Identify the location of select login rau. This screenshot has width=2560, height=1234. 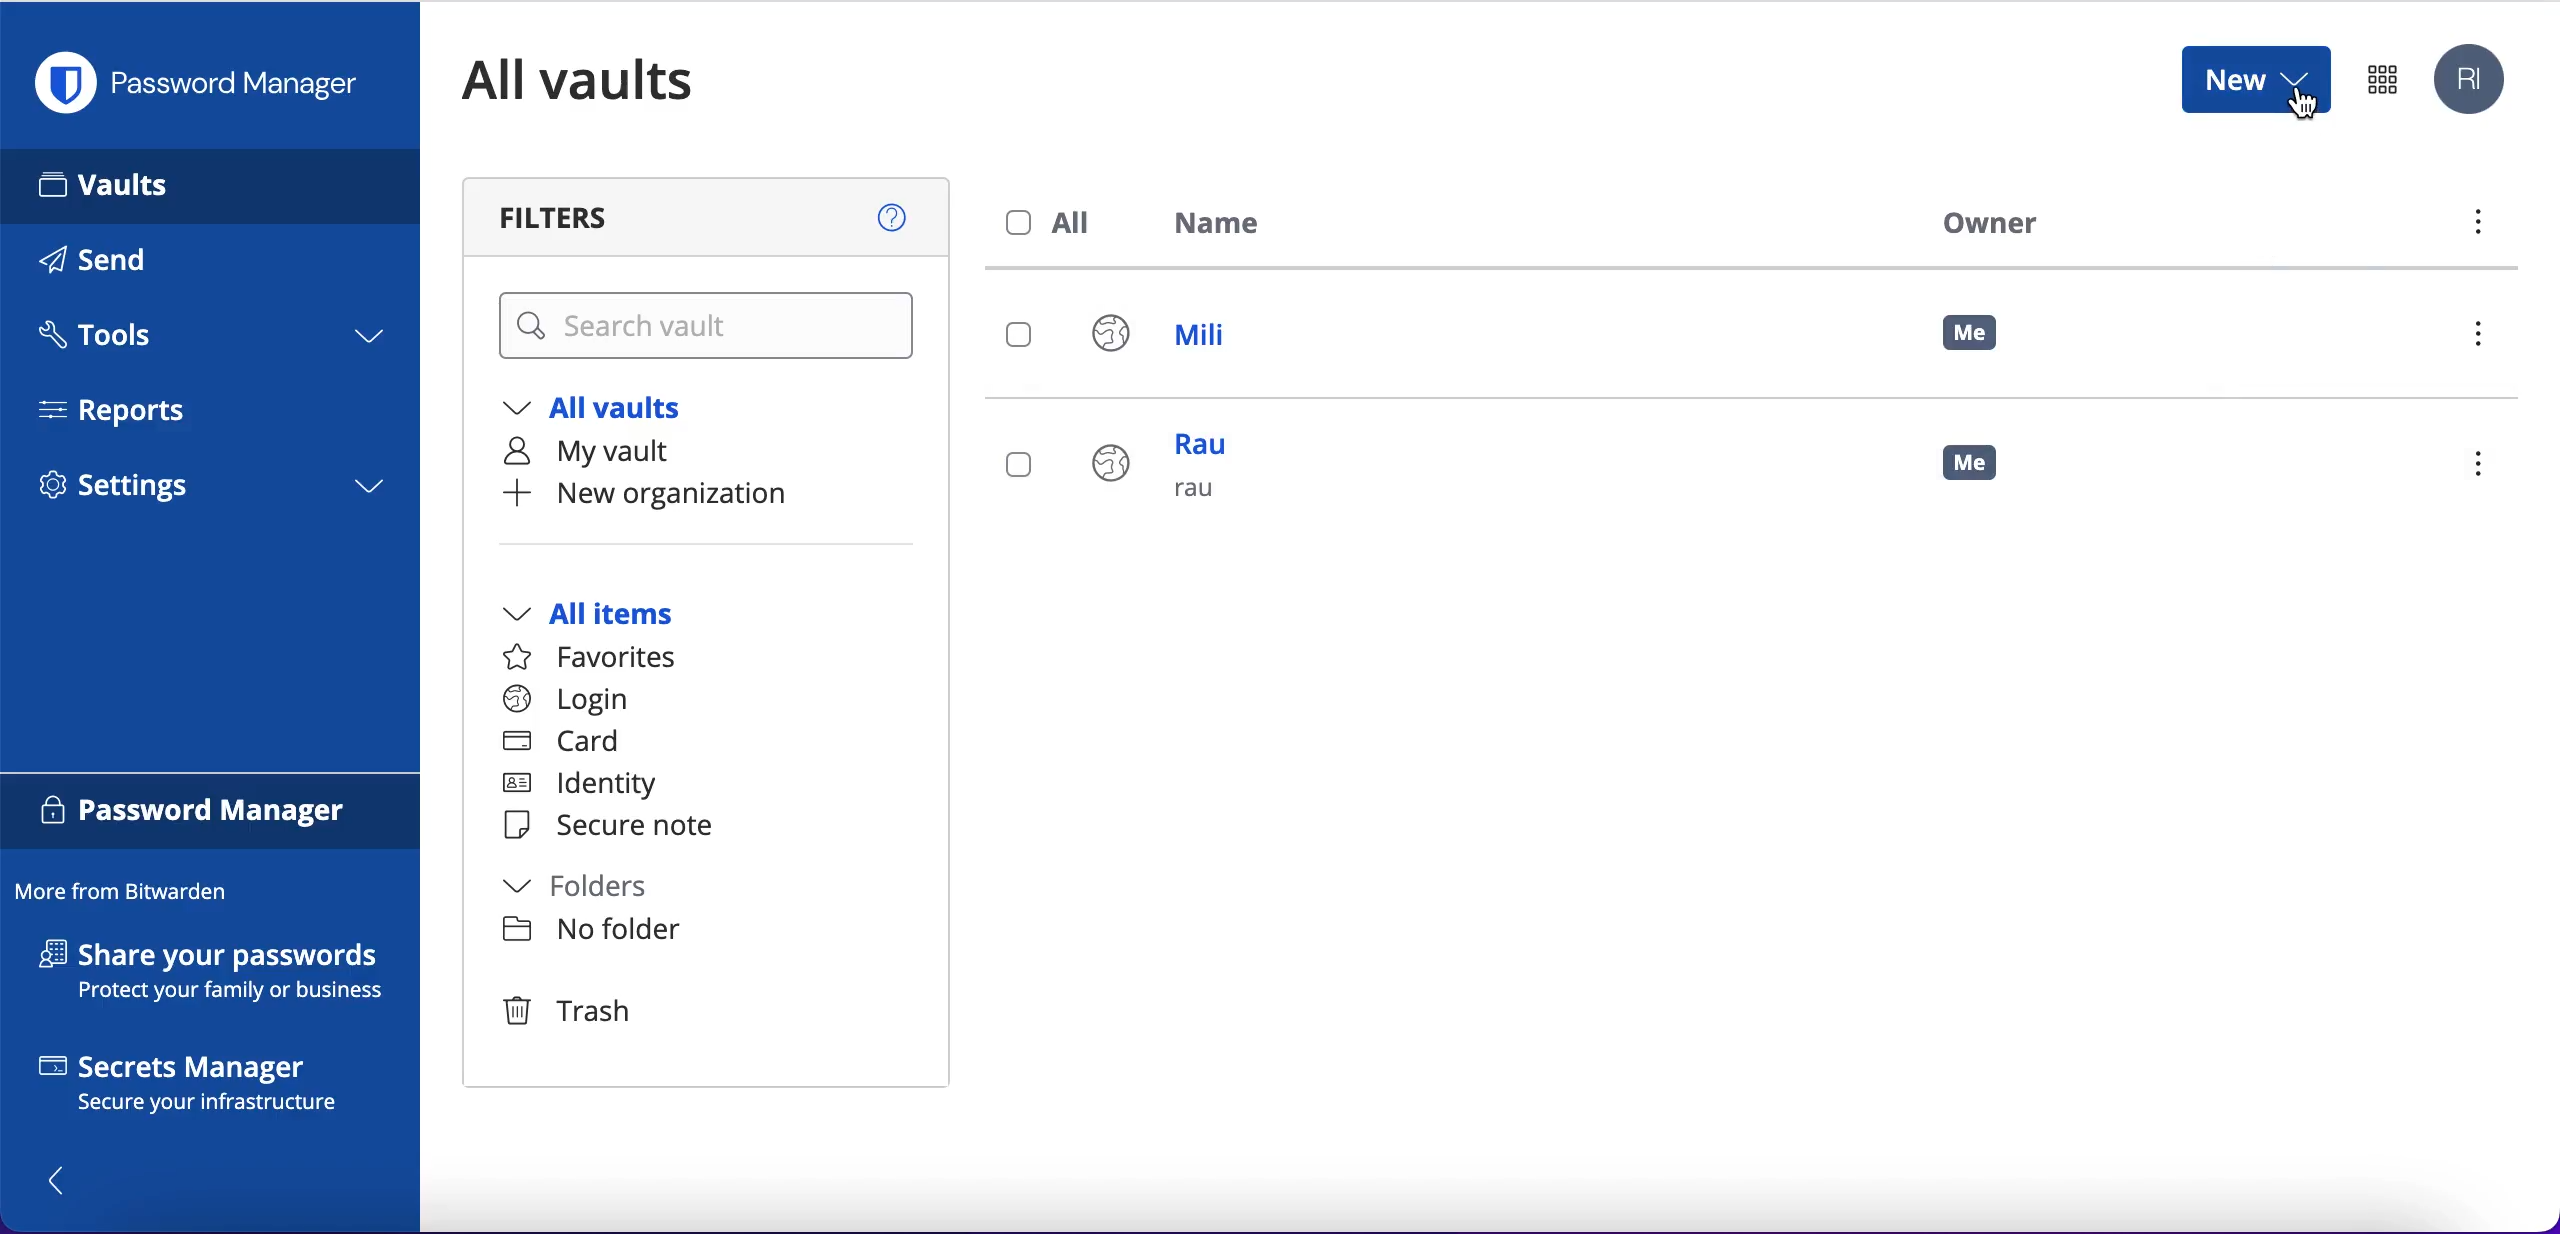
(1016, 465).